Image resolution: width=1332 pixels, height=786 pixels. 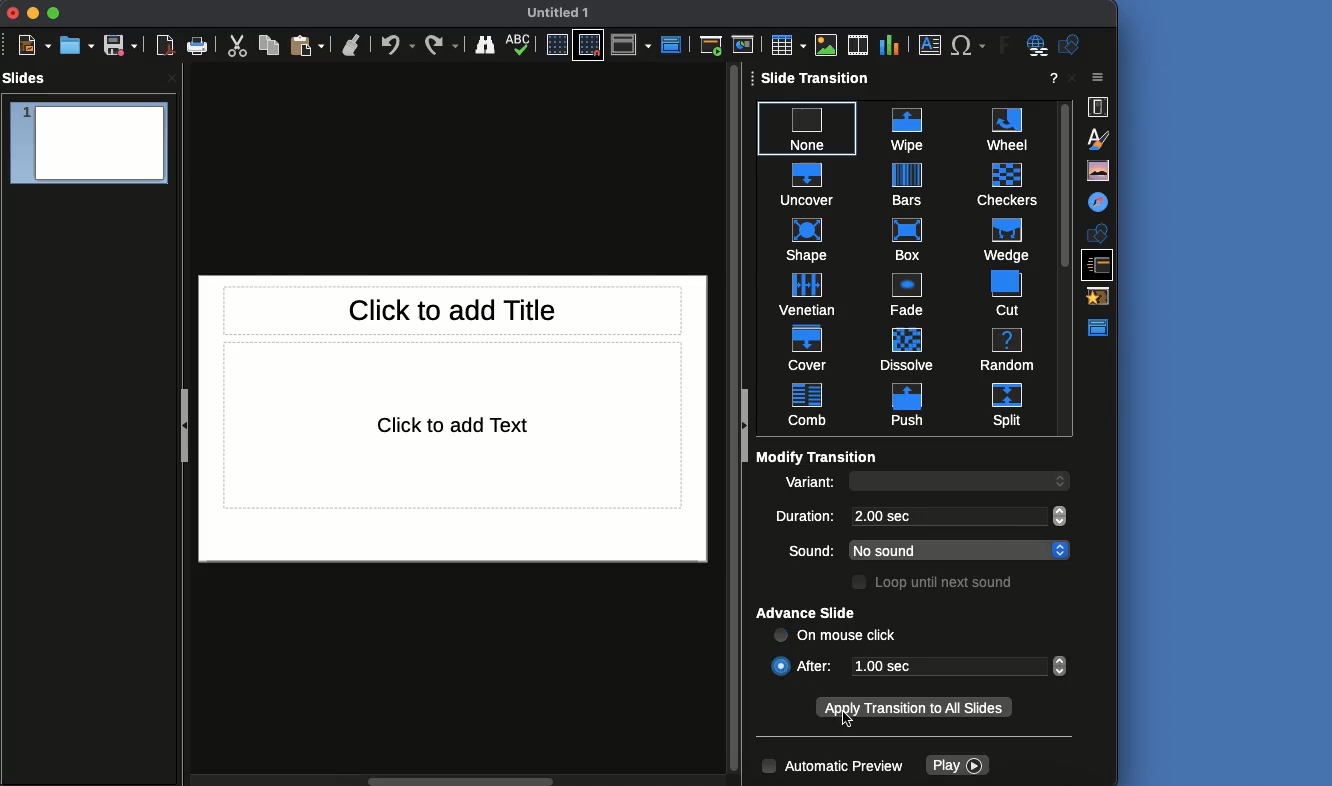 What do you see at coordinates (1034, 46) in the screenshot?
I see `Hyperlink` at bounding box center [1034, 46].